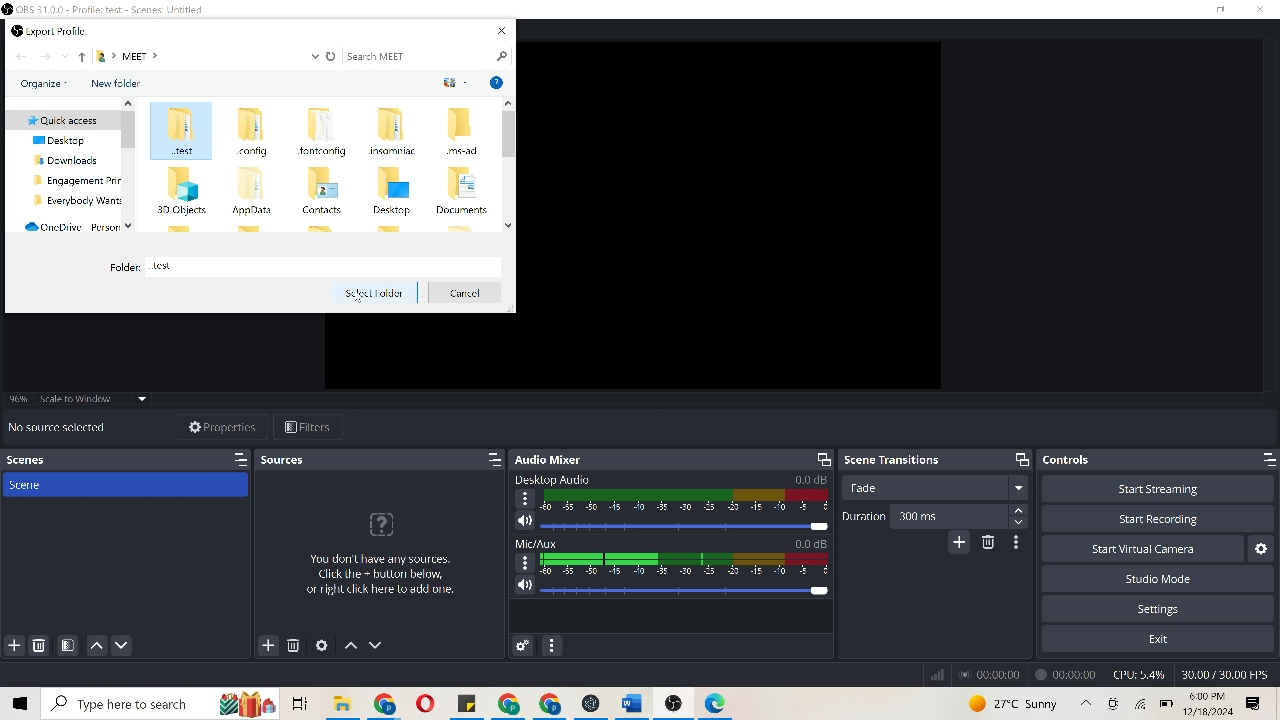 This screenshot has height=720, width=1280. Describe the element at coordinates (288, 463) in the screenshot. I see `sources` at that location.